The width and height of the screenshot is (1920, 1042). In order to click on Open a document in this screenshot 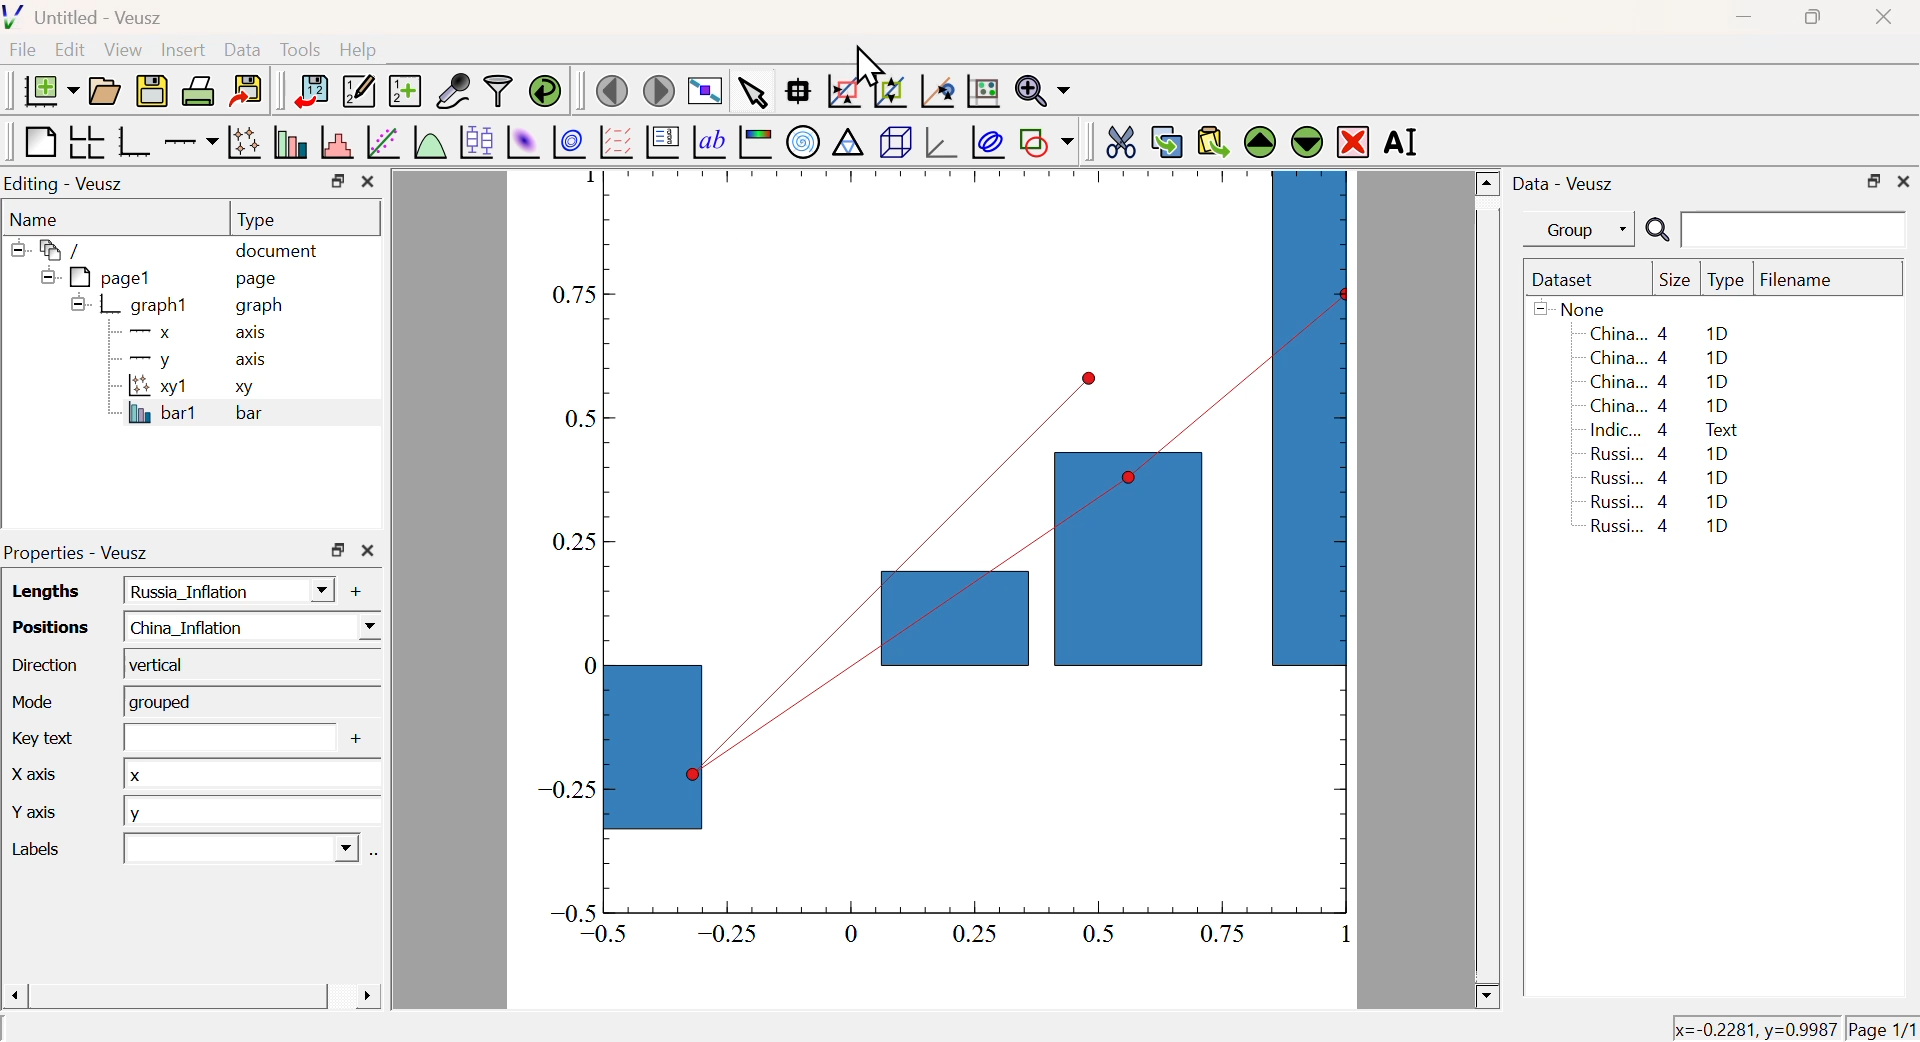, I will do `click(103, 91)`.